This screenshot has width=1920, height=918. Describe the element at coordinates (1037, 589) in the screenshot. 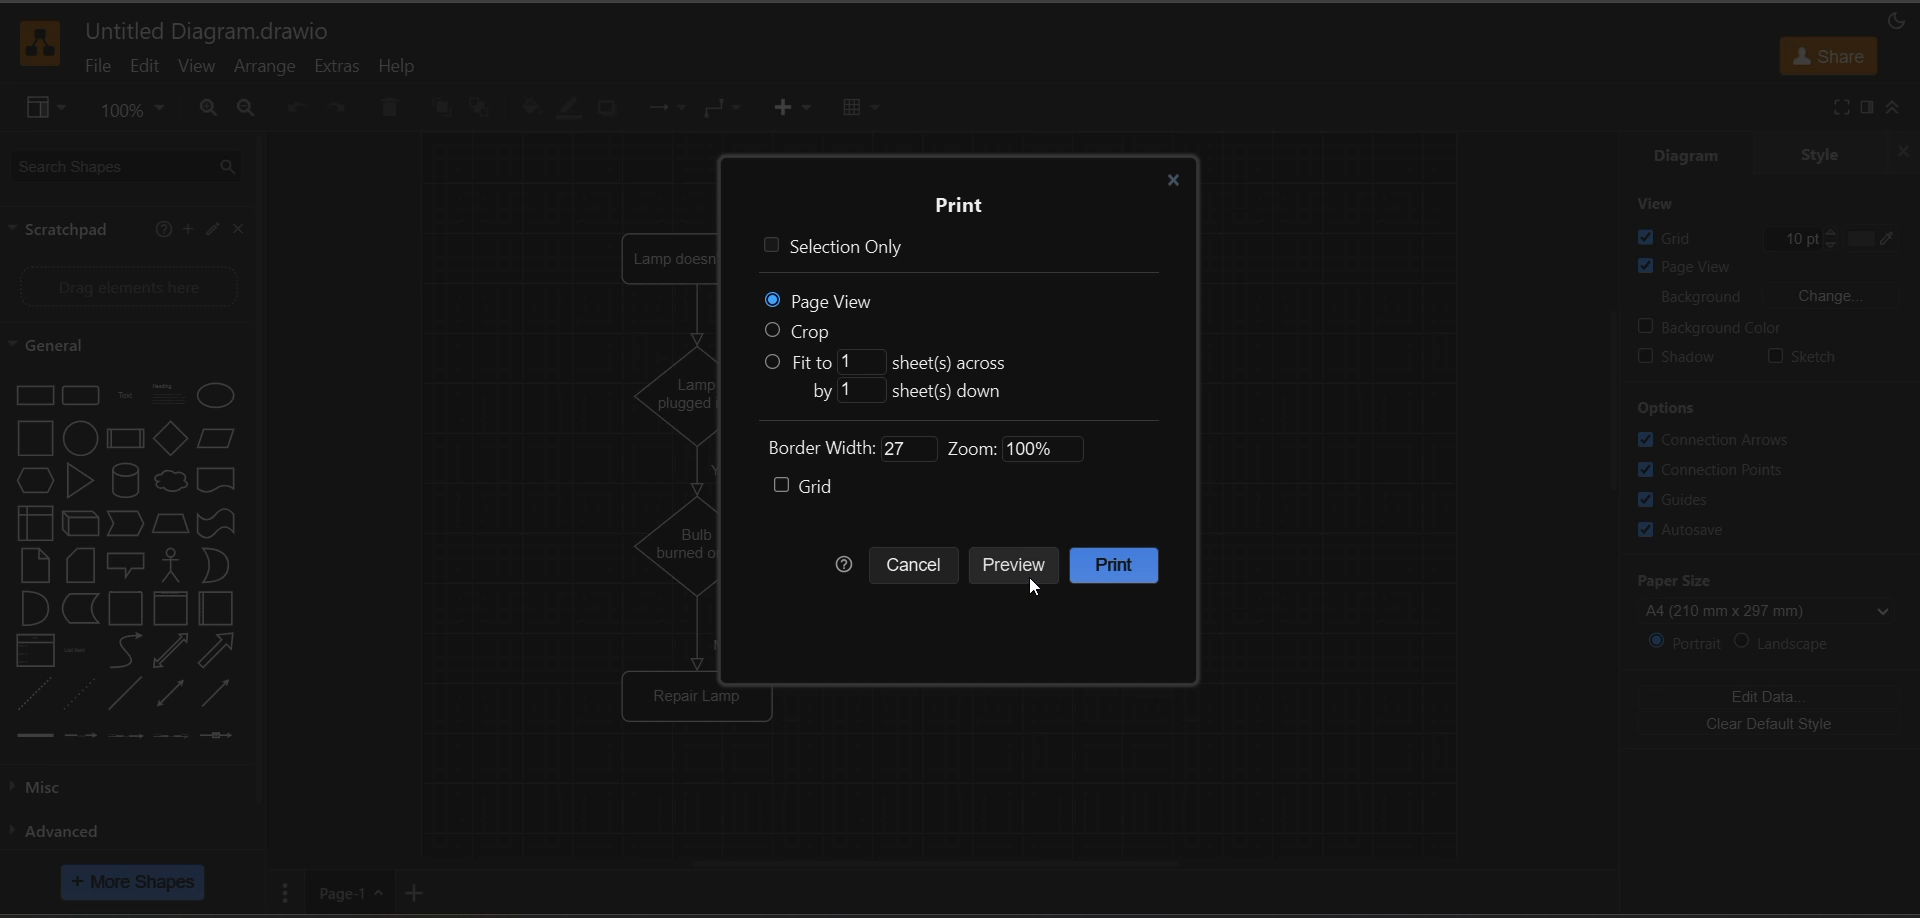

I see `cursor` at that location.